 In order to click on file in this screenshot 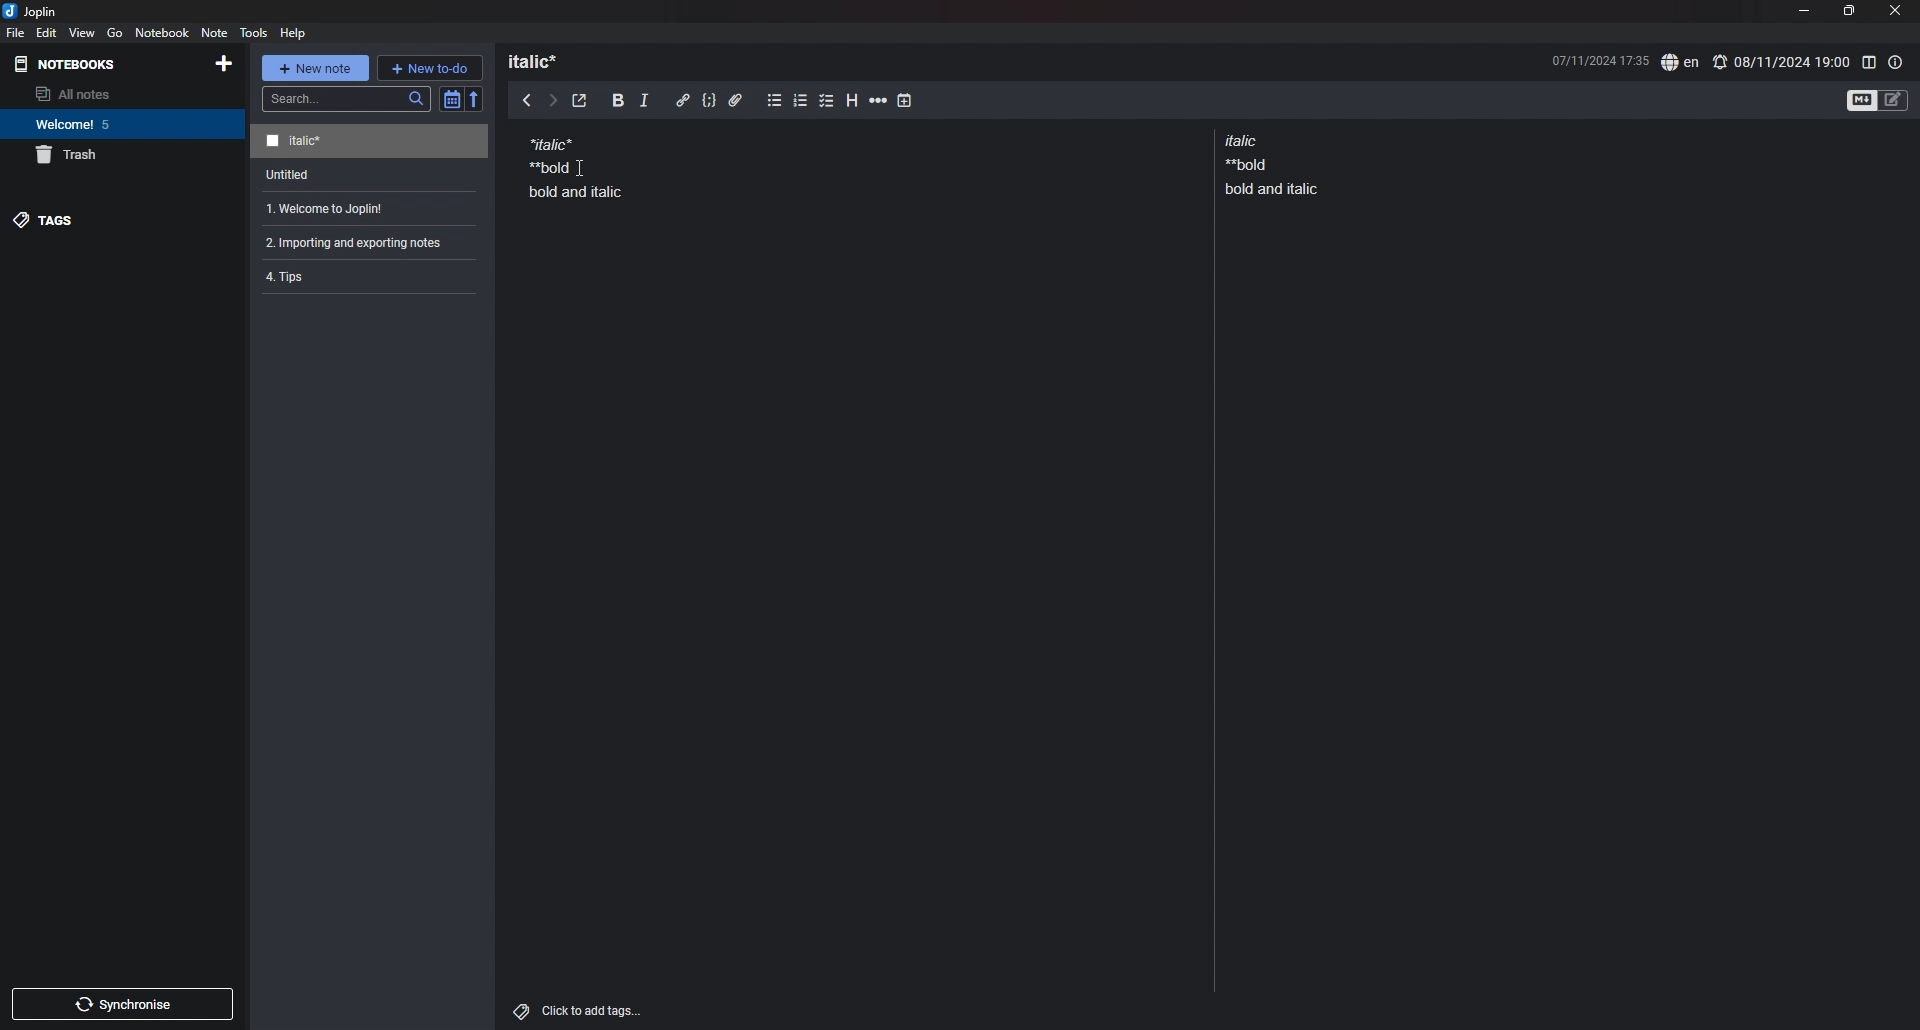, I will do `click(16, 32)`.